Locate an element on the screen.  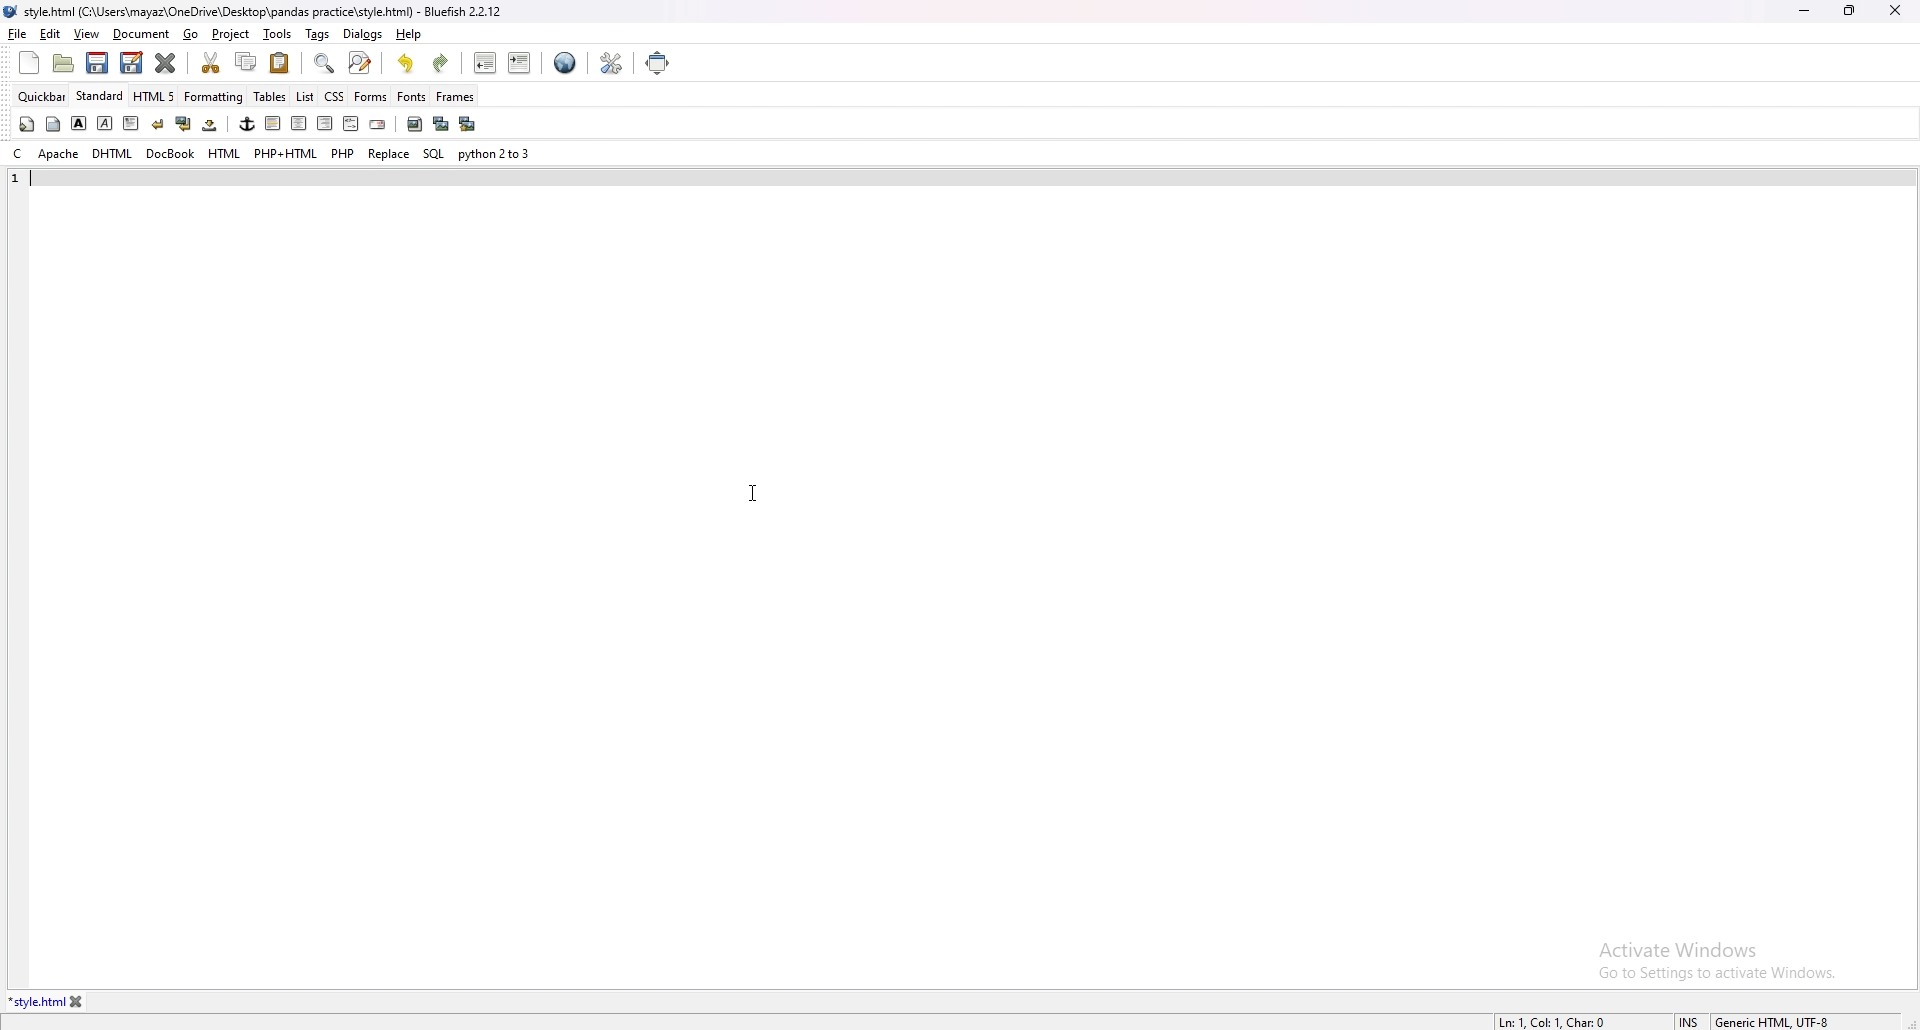
file is located at coordinates (18, 33).